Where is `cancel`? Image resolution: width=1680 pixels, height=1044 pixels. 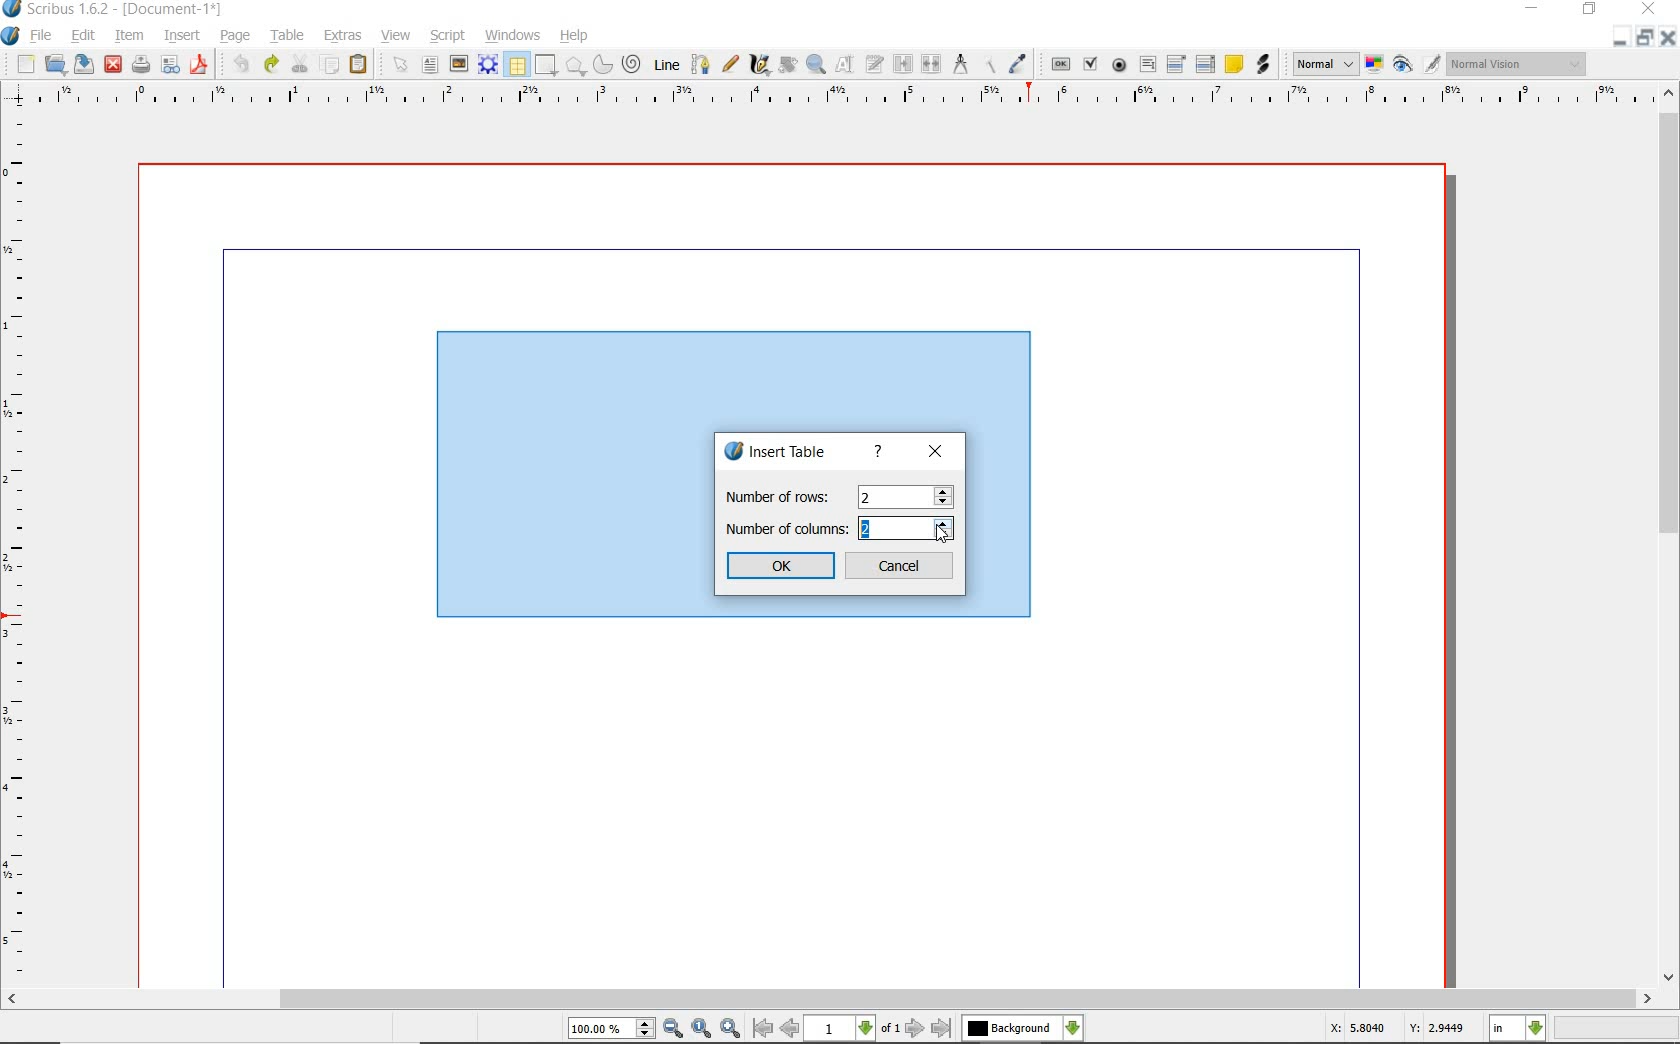
cancel is located at coordinates (901, 567).